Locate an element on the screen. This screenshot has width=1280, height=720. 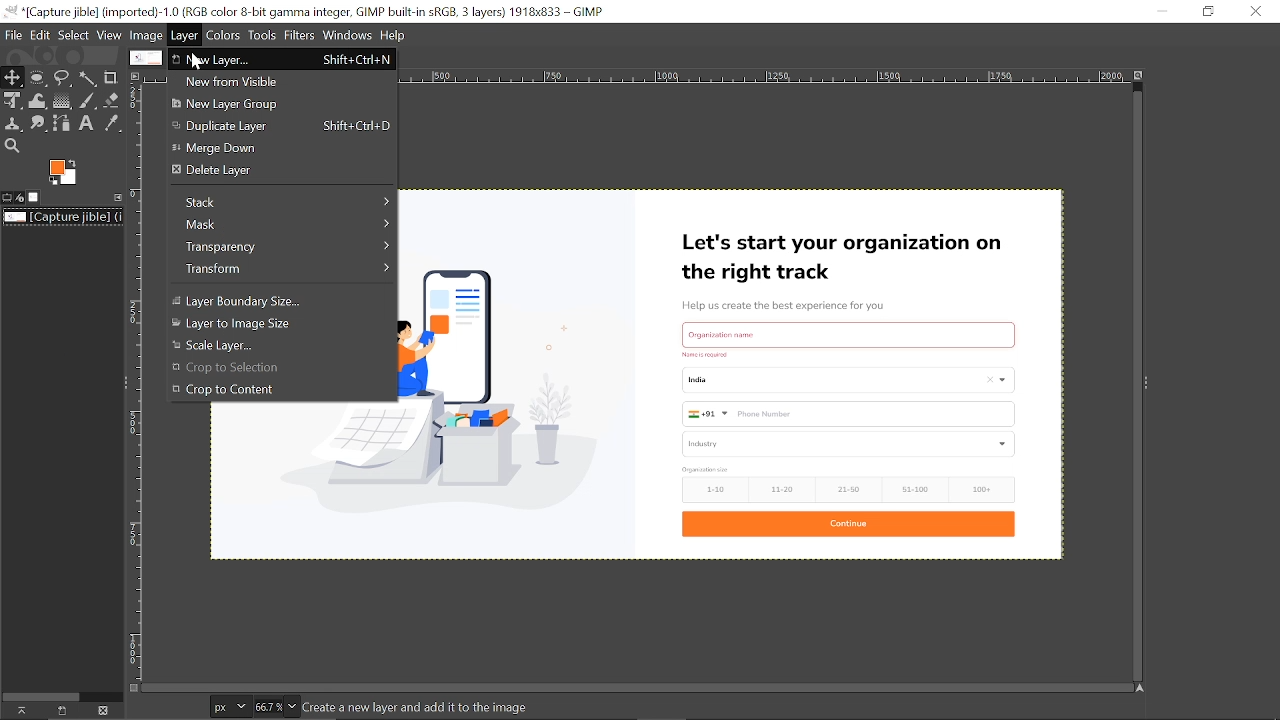
Unified transform tool is located at coordinates (12, 101).